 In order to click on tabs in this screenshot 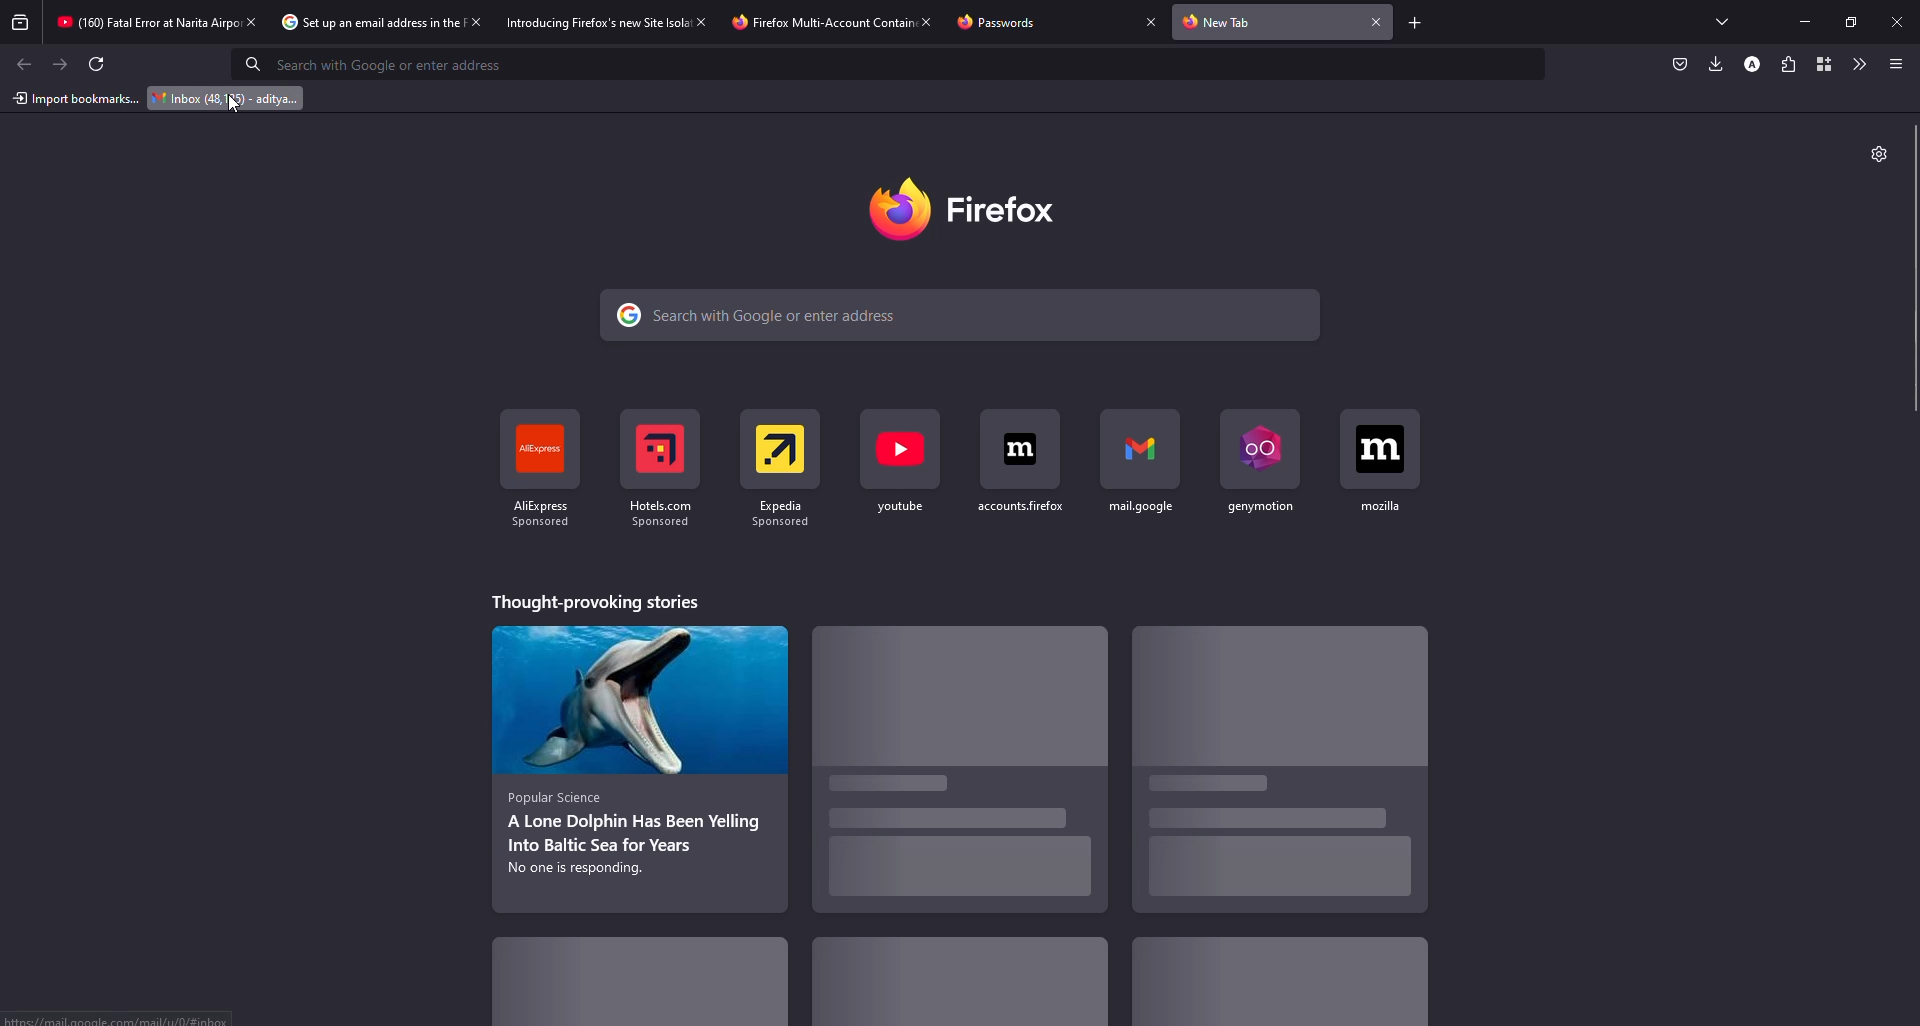, I will do `click(1722, 20)`.